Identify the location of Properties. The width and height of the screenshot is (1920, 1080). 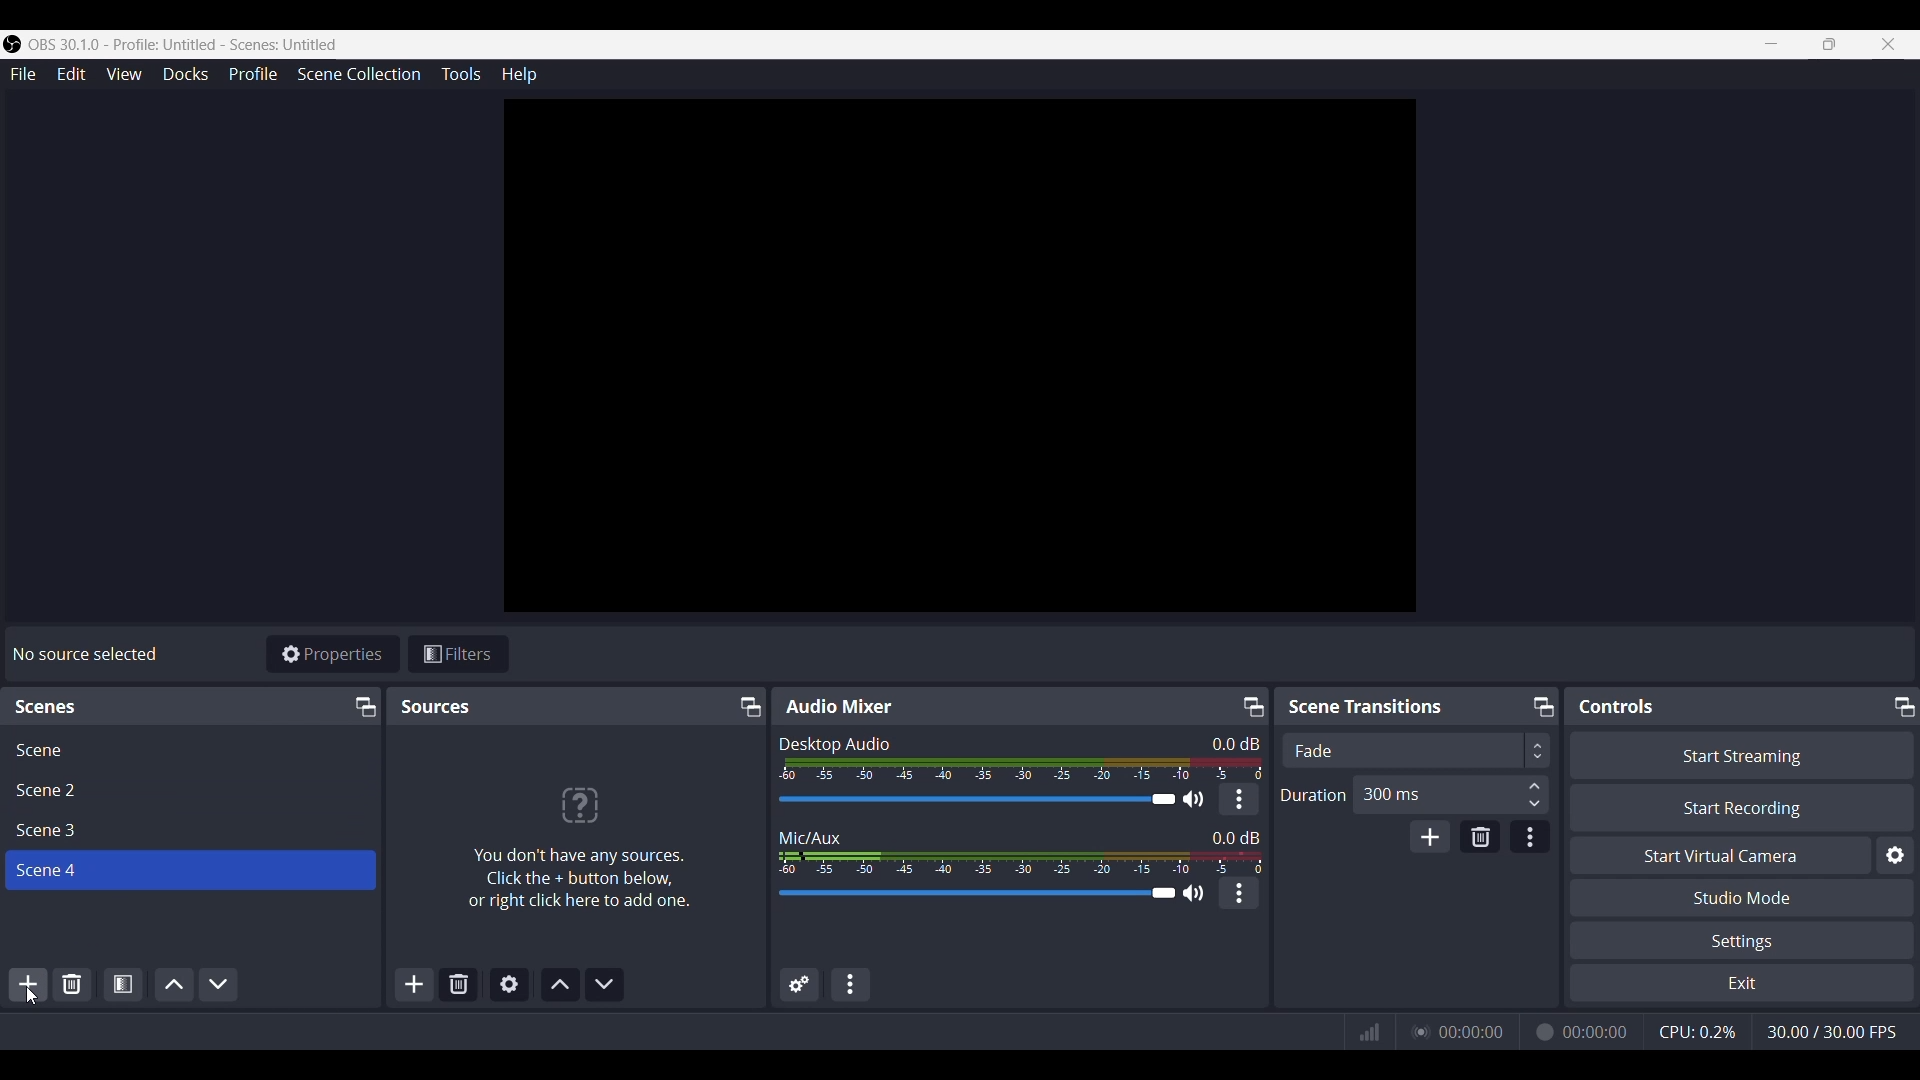
(333, 654).